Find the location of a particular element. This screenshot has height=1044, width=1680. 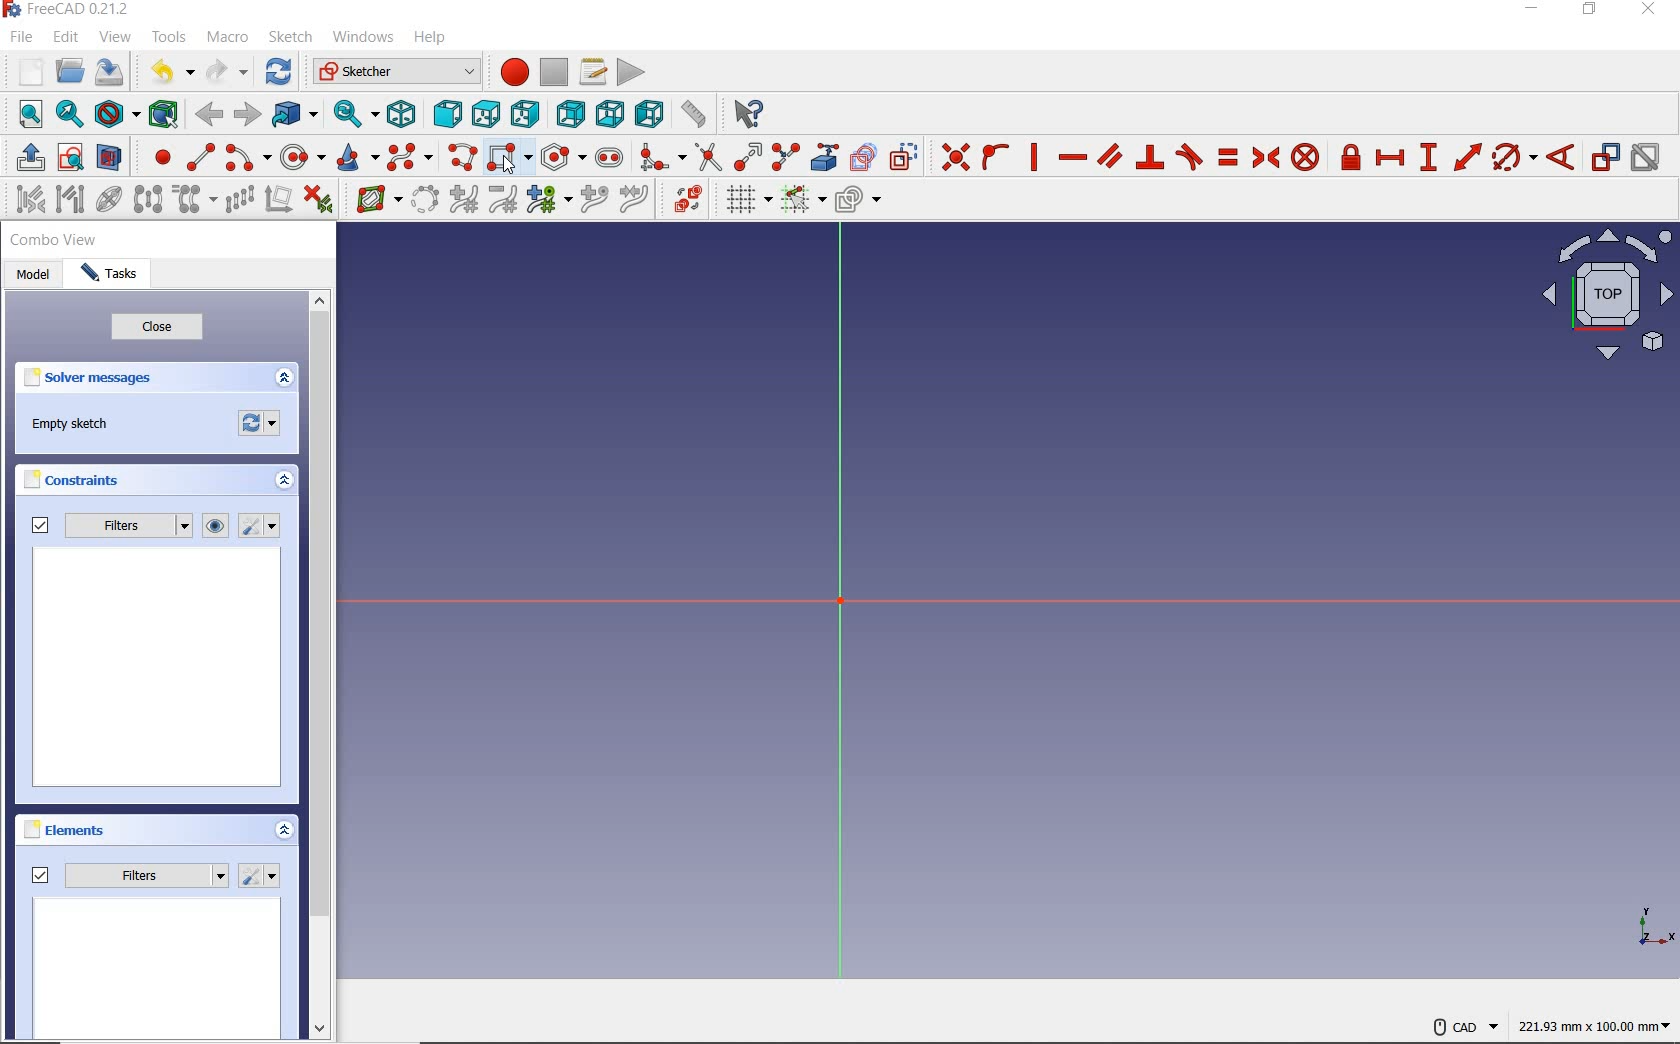

increase B-Spline degree is located at coordinates (463, 201).